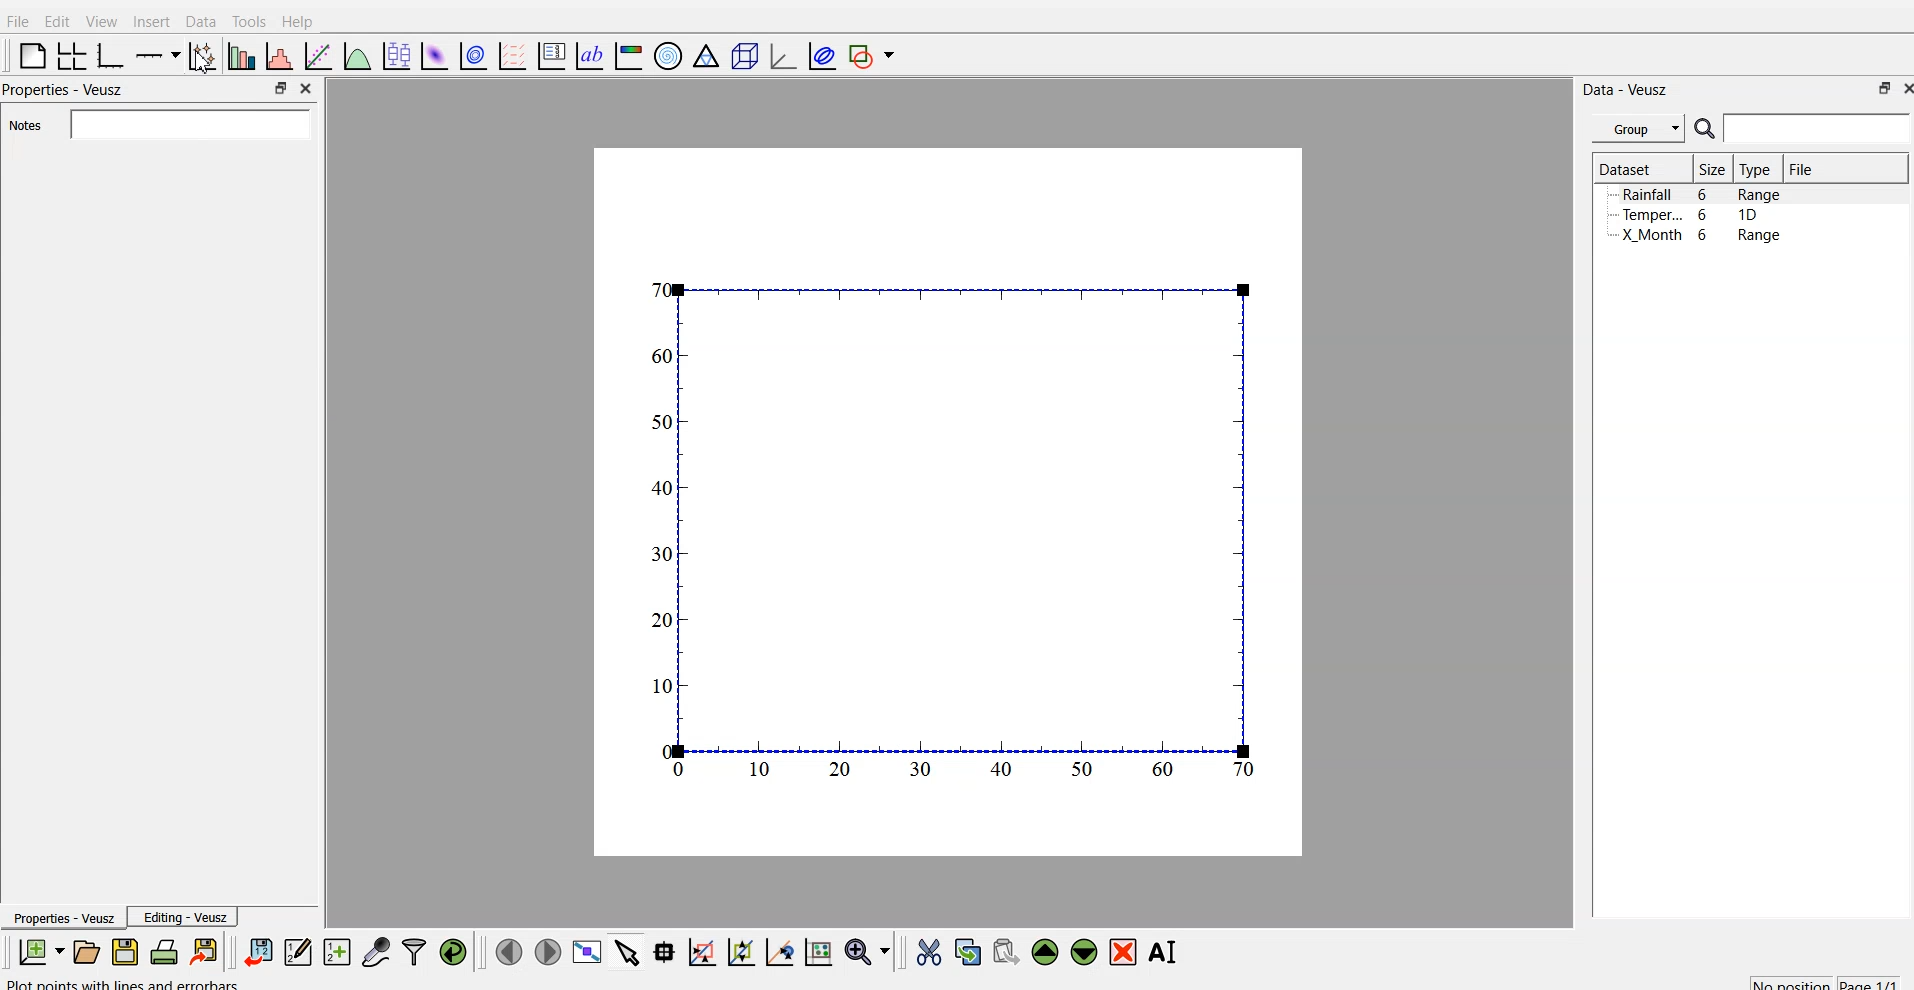  Describe the element at coordinates (1701, 235) in the screenshot. I see `X Month 6 Range` at that location.